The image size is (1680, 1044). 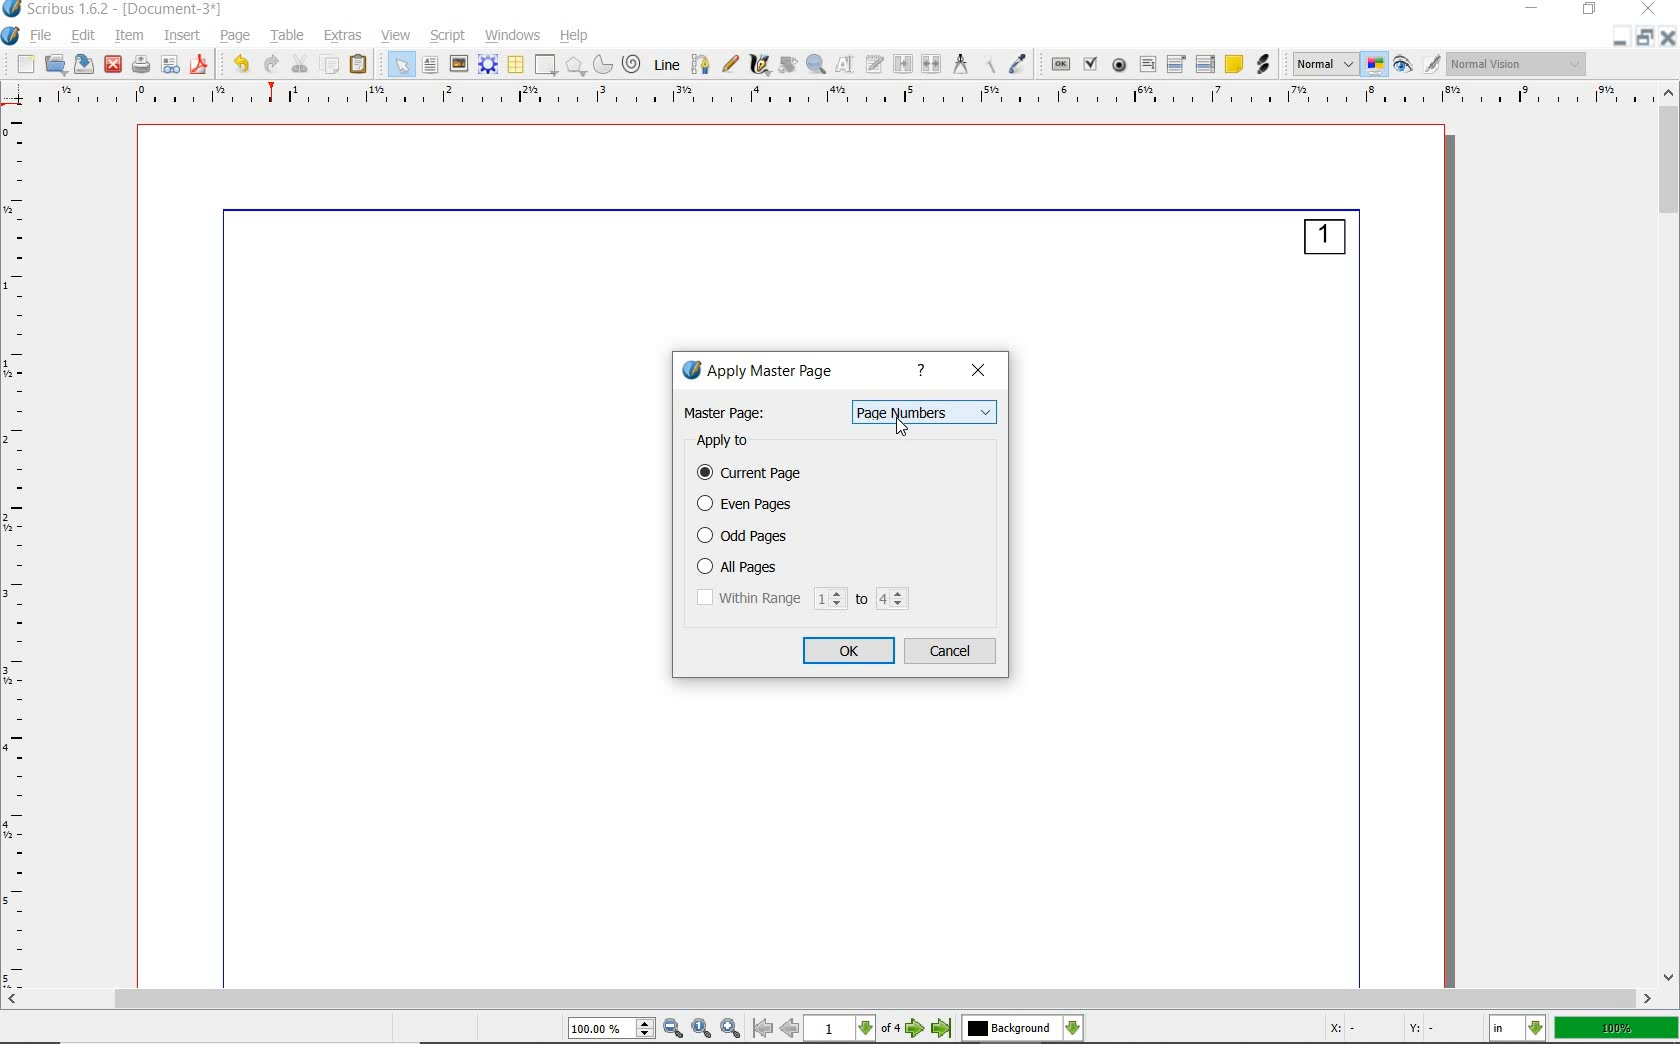 I want to click on zoom in or zoom out, so click(x=815, y=64).